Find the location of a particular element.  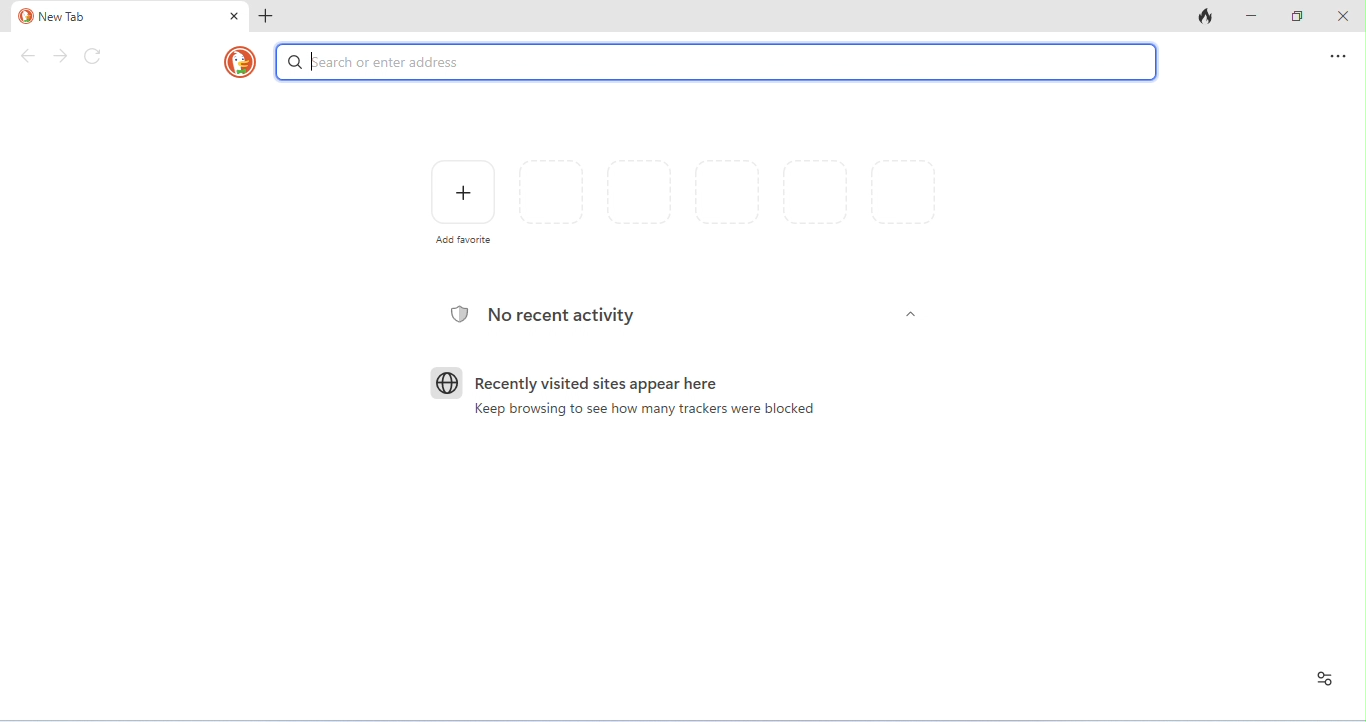

close is located at coordinates (1343, 15).